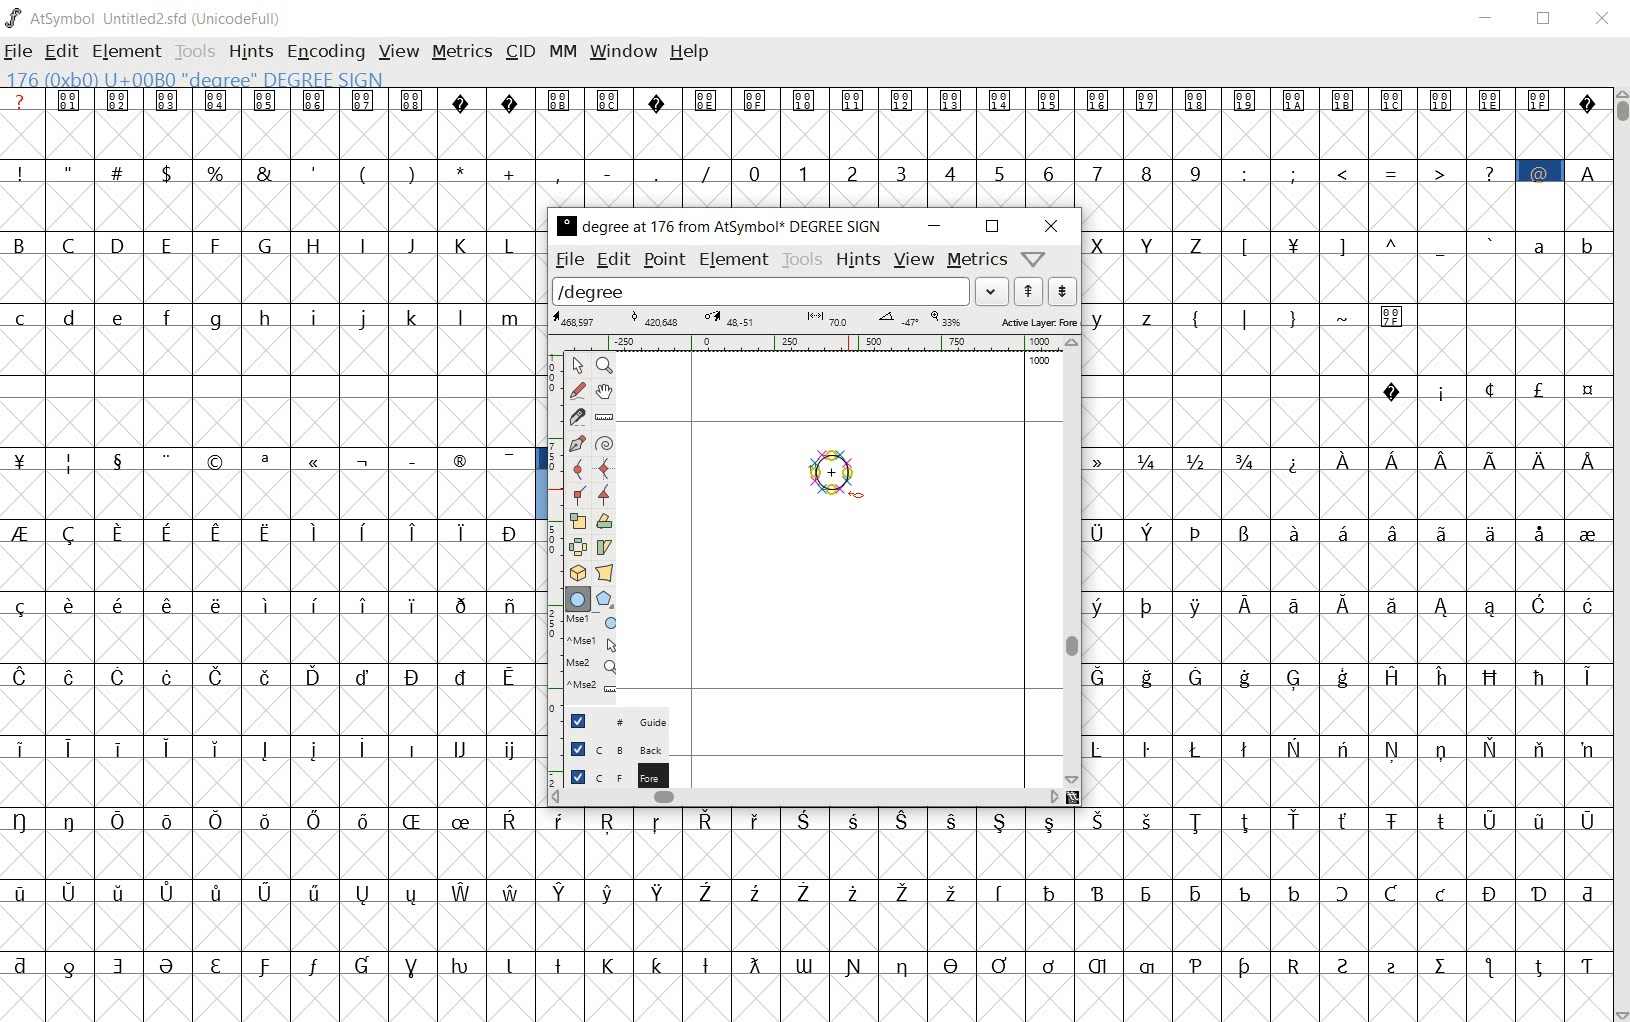 Image resolution: width=1630 pixels, height=1022 pixels. Describe the element at coordinates (625, 50) in the screenshot. I see `window` at that location.